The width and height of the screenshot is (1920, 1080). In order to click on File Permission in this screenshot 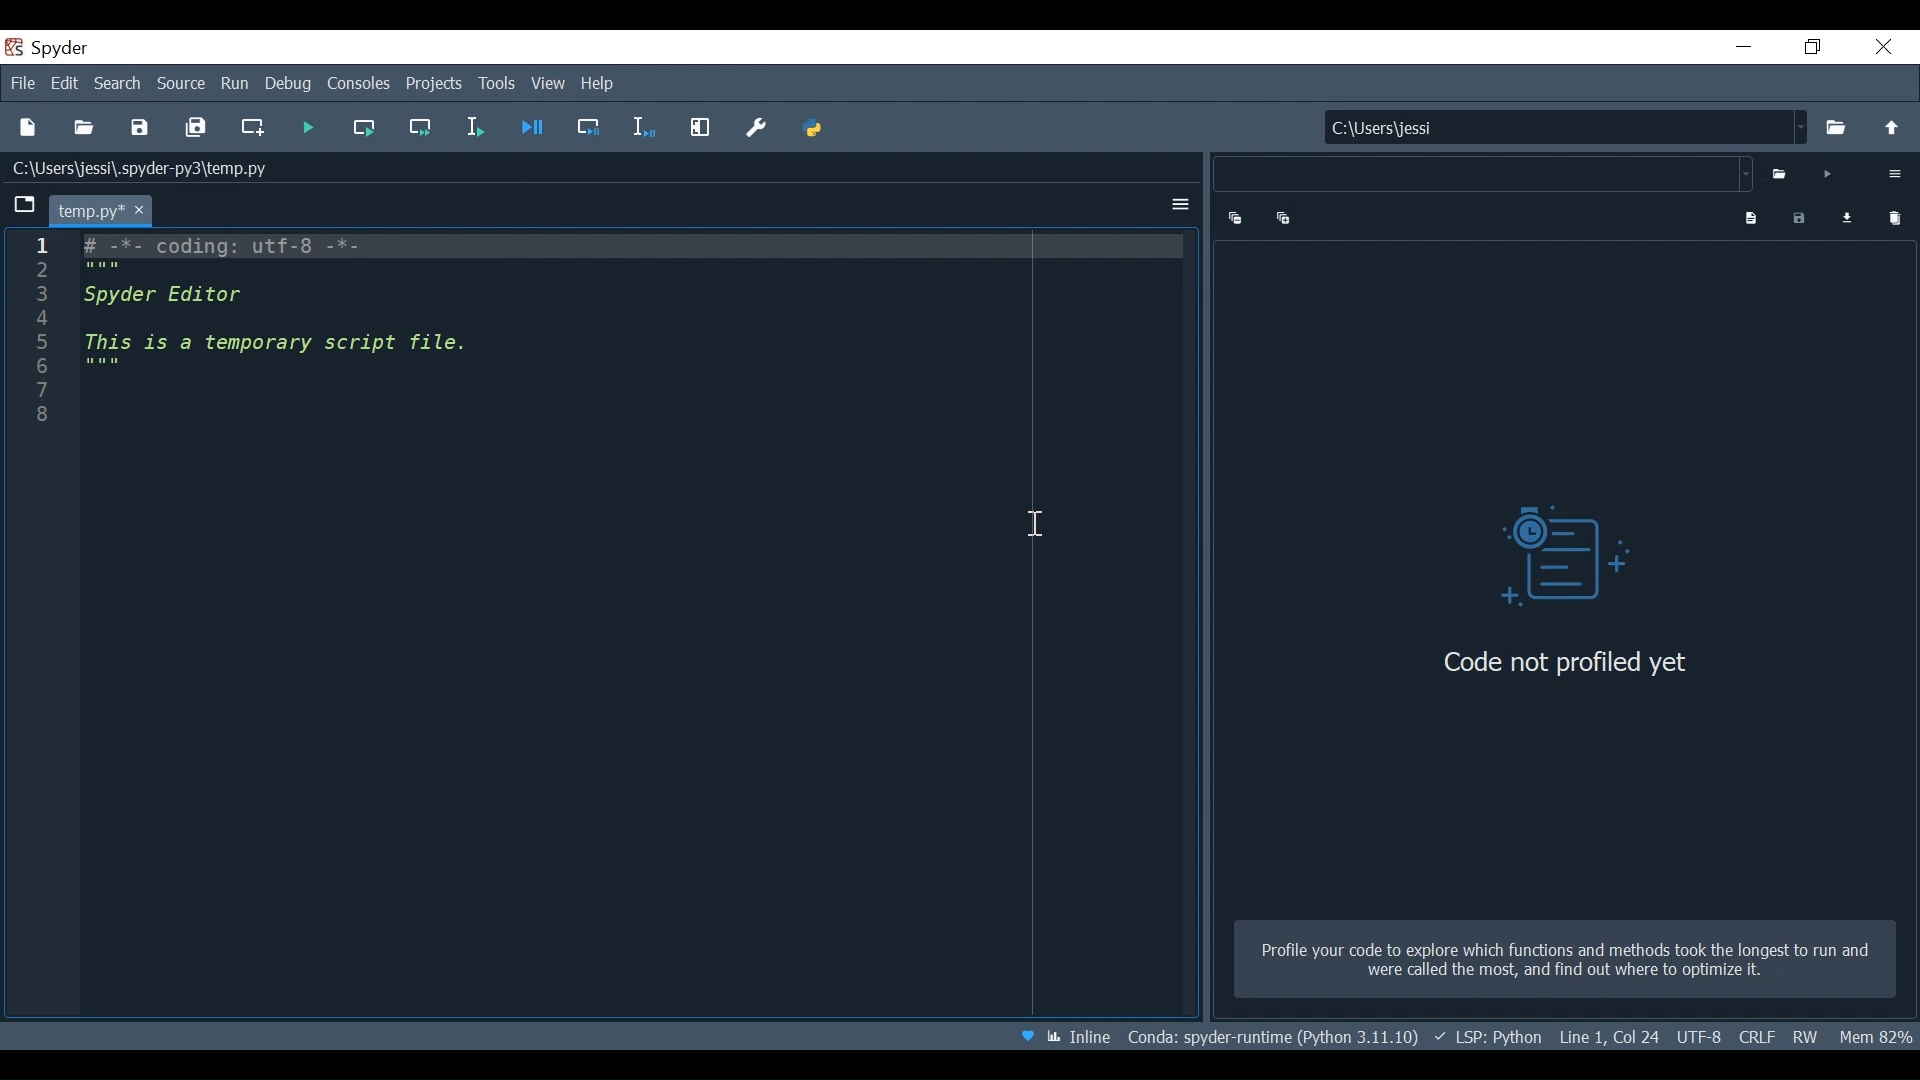, I will do `click(1803, 1035)`.